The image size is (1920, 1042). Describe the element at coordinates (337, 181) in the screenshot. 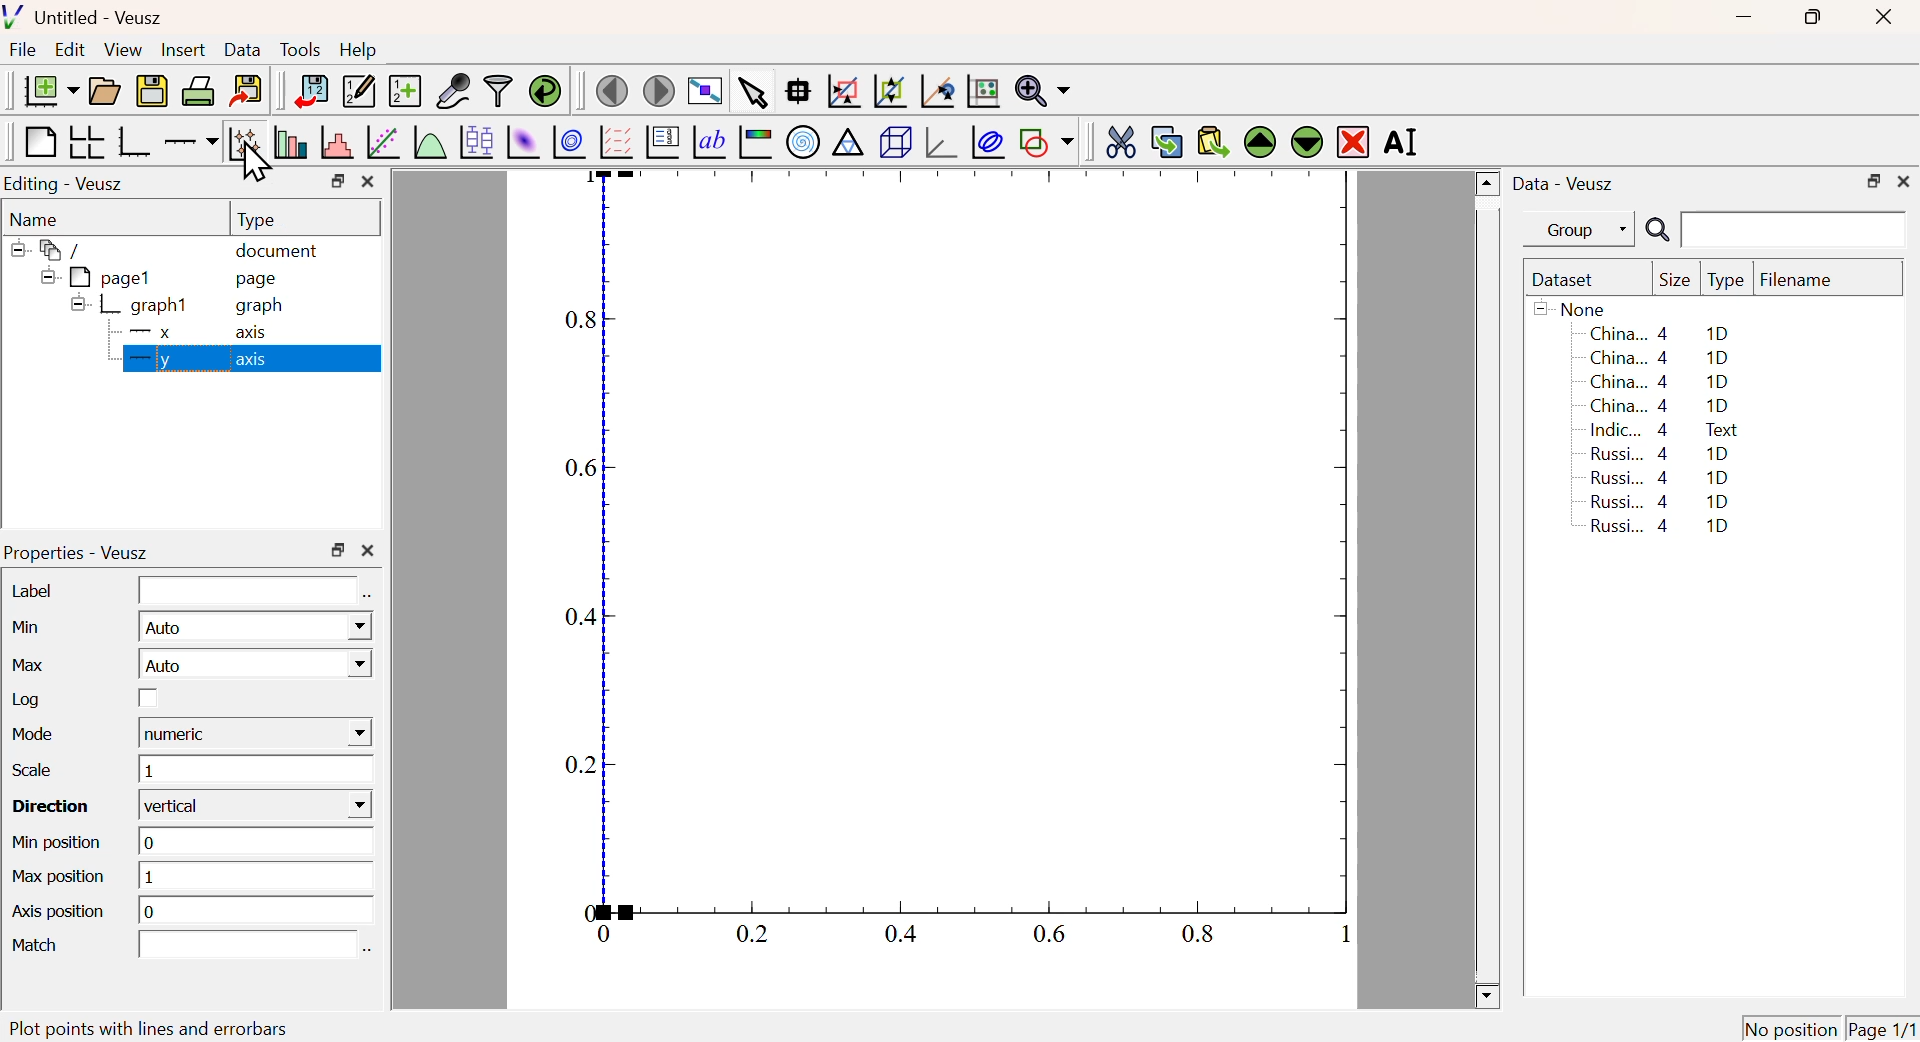

I see `Restore Down` at that location.